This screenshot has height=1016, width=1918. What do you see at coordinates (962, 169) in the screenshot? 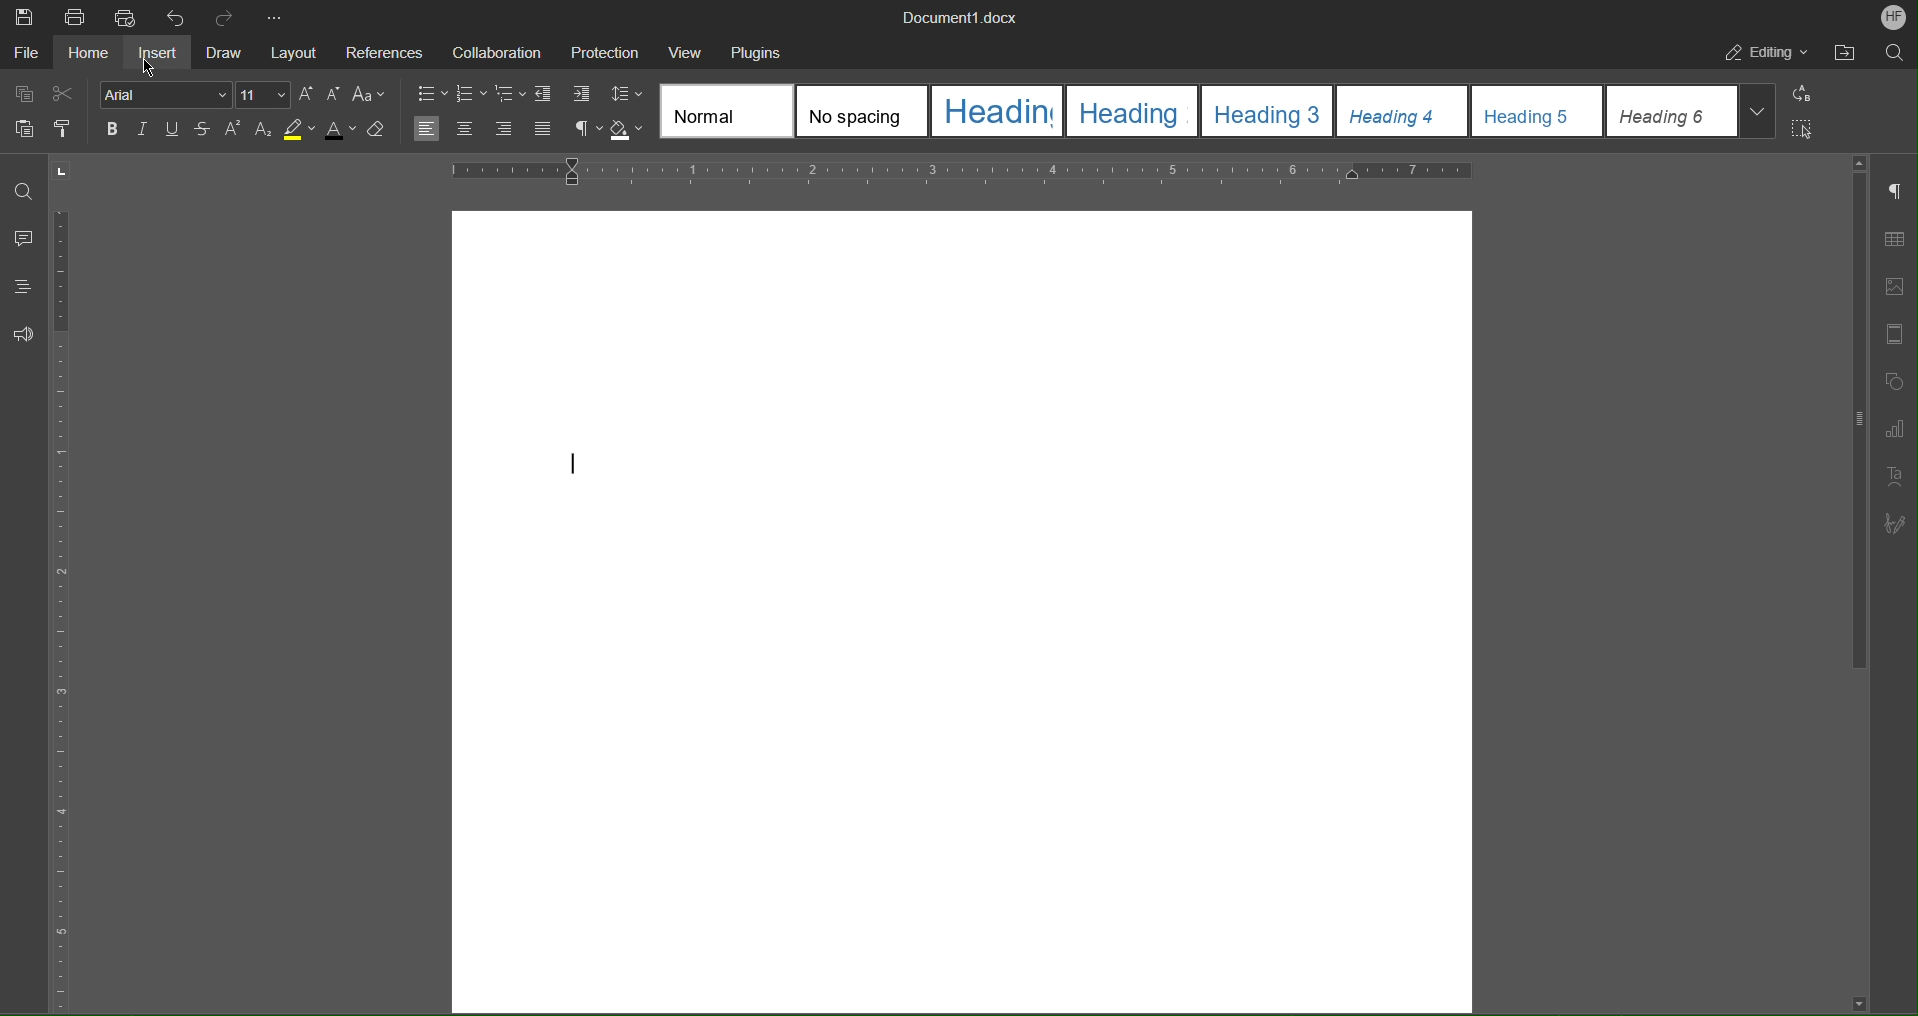
I see `Horizontal Ruler` at bounding box center [962, 169].